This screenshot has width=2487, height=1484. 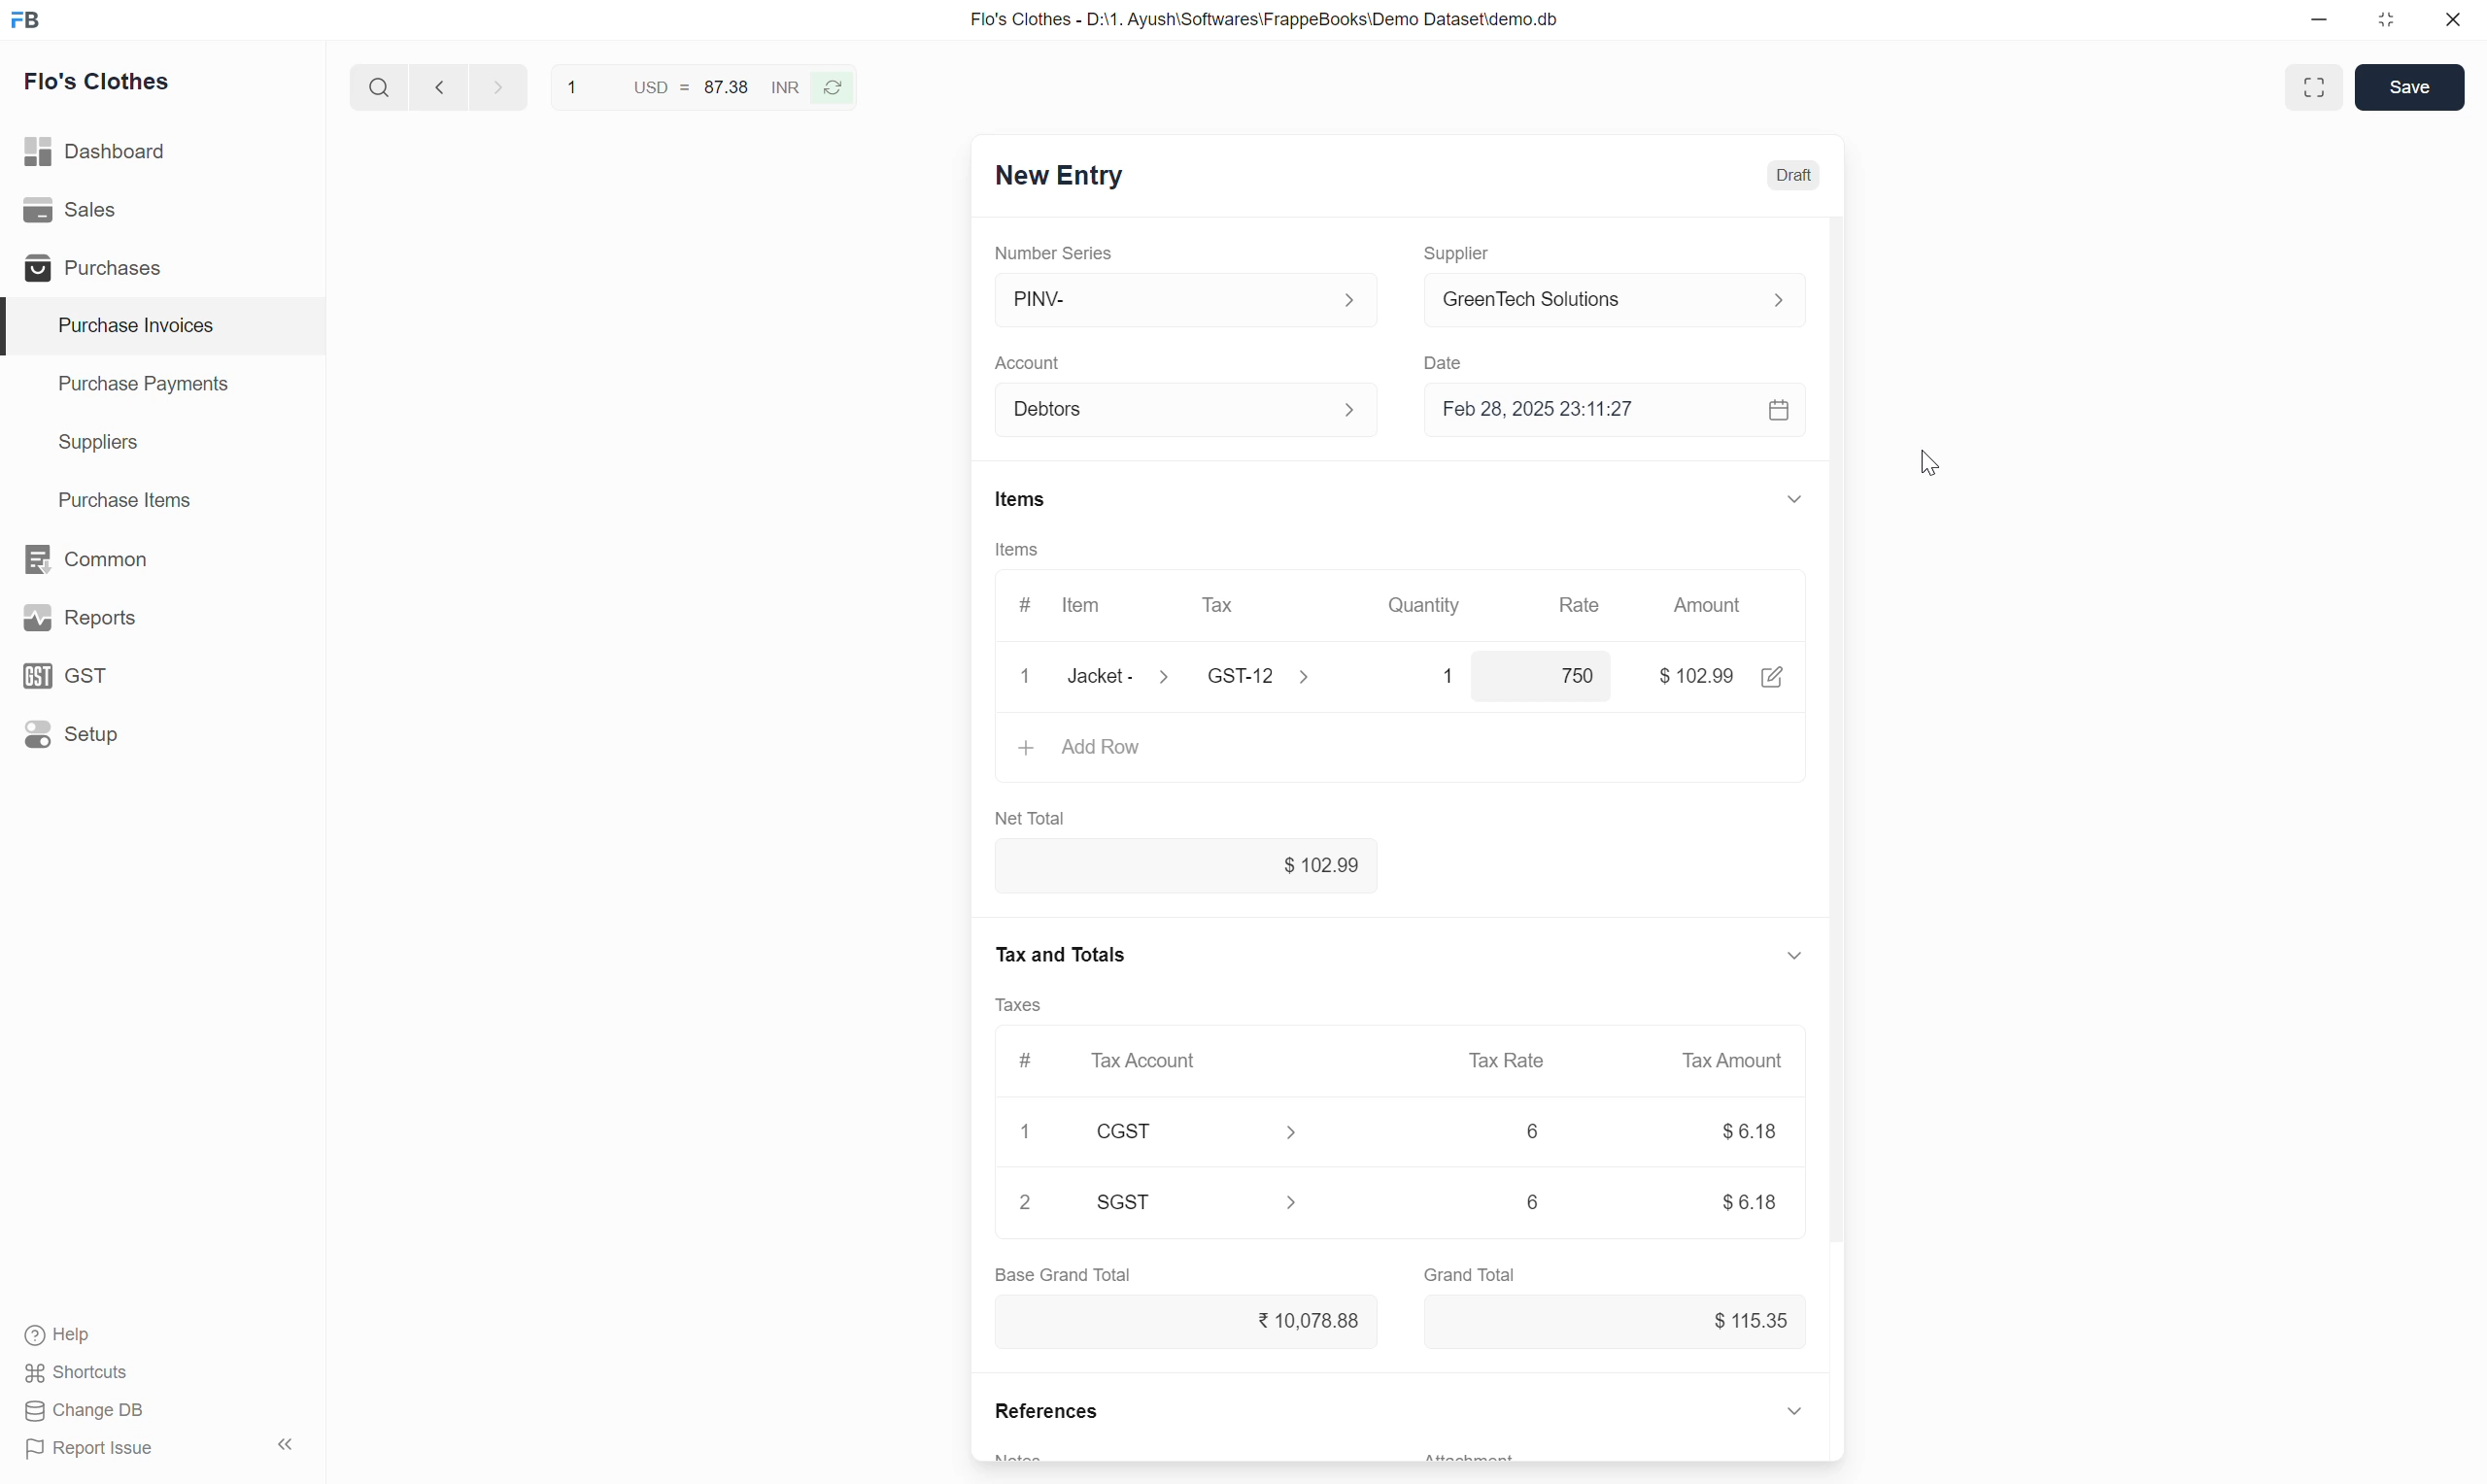 What do you see at coordinates (1046, 1410) in the screenshot?
I see `References` at bounding box center [1046, 1410].